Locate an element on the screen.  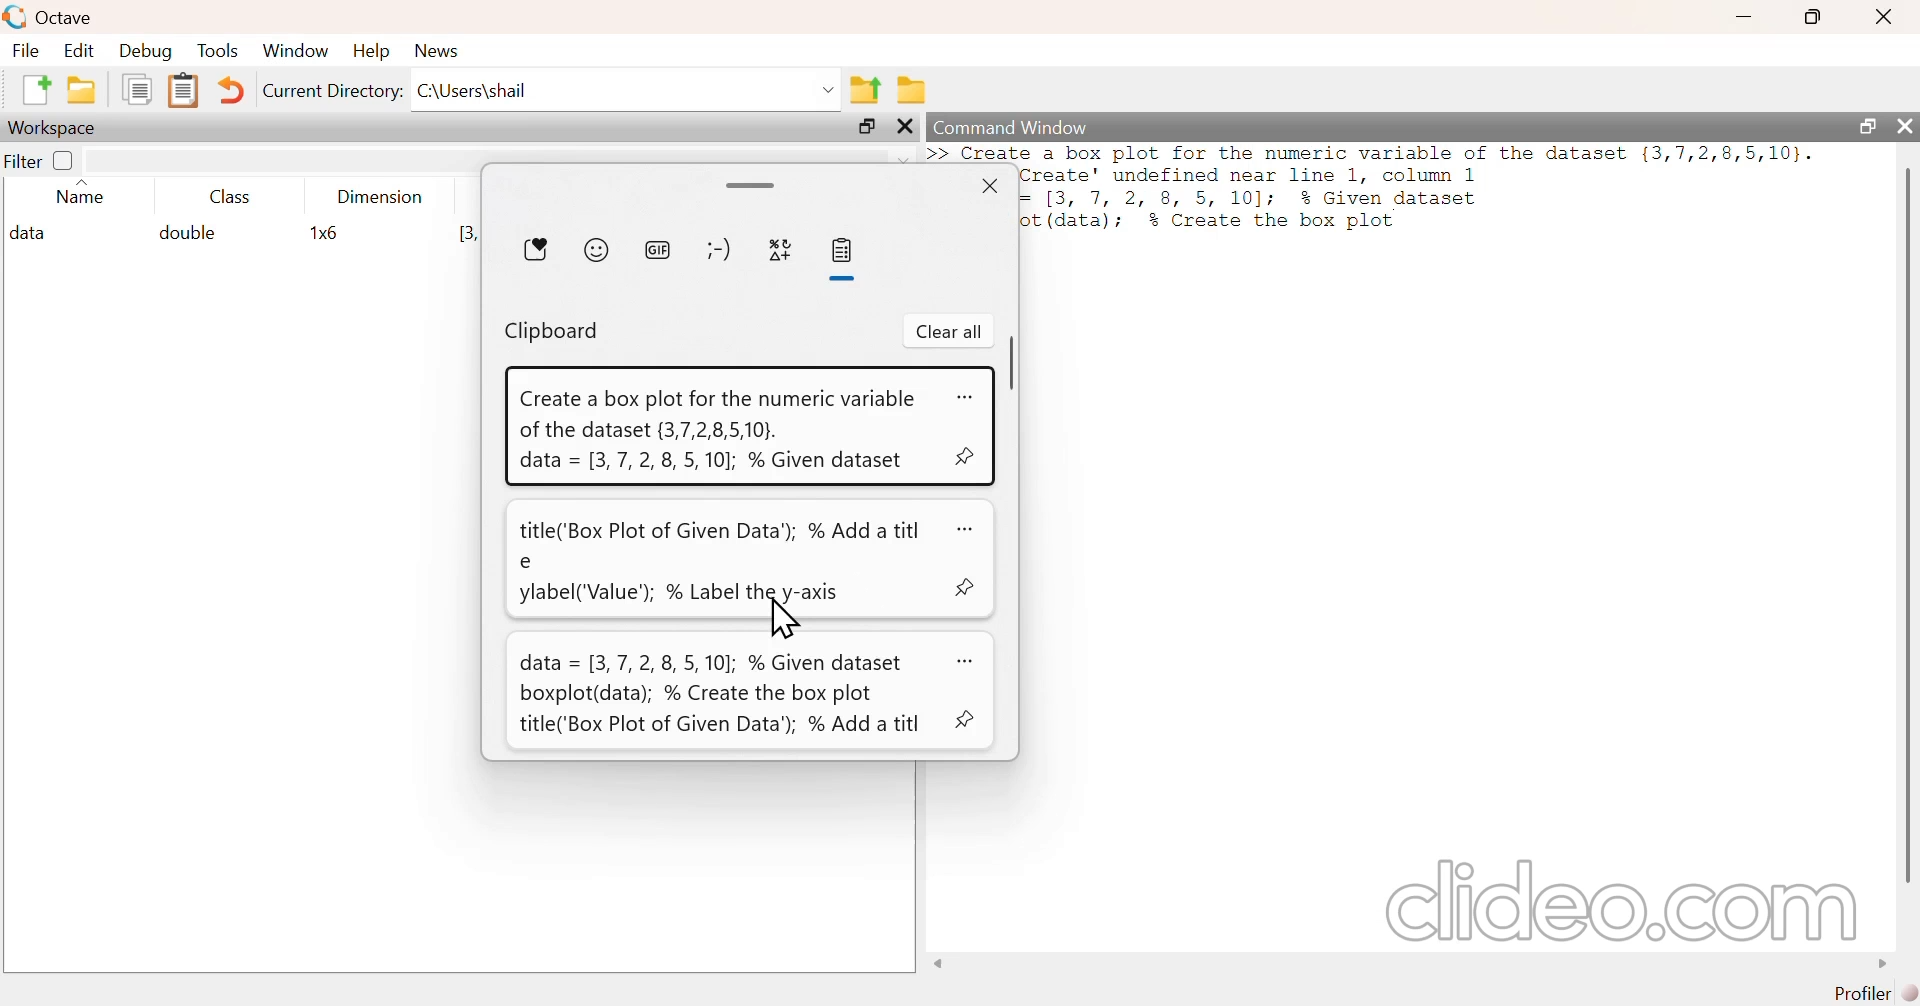
open an existing file in editor is located at coordinates (82, 90).